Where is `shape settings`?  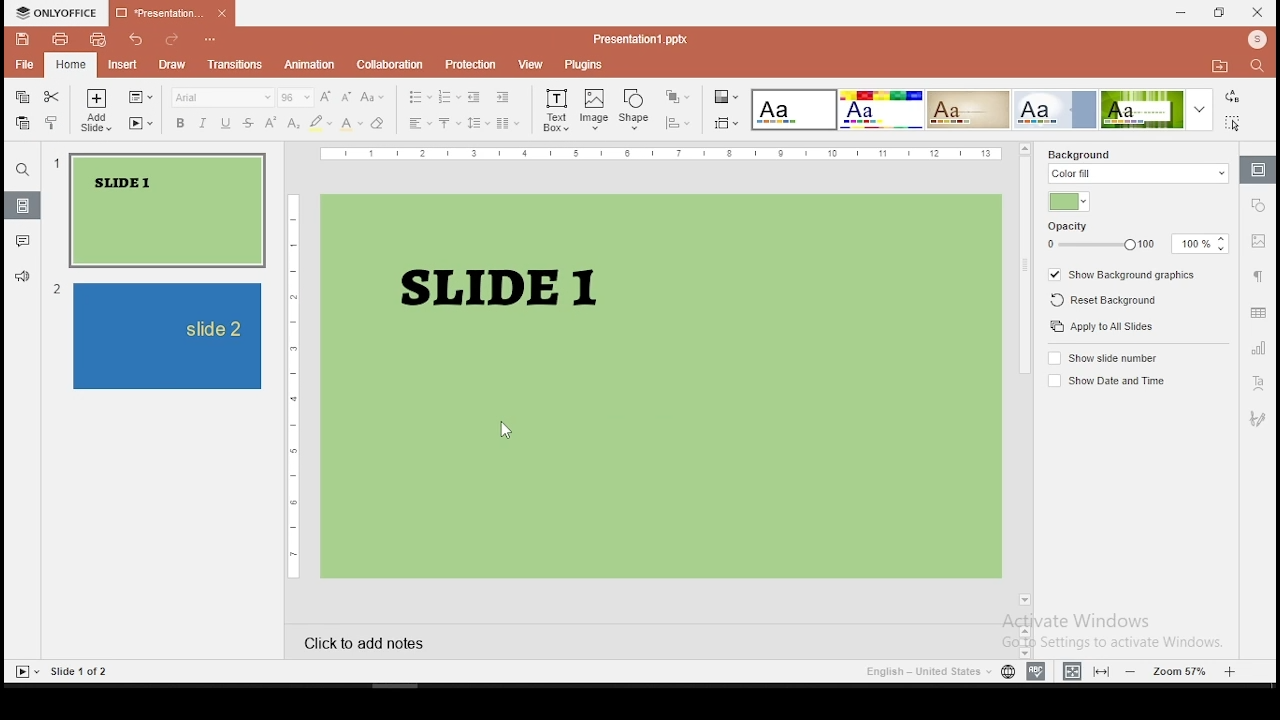 shape settings is located at coordinates (1260, 204).